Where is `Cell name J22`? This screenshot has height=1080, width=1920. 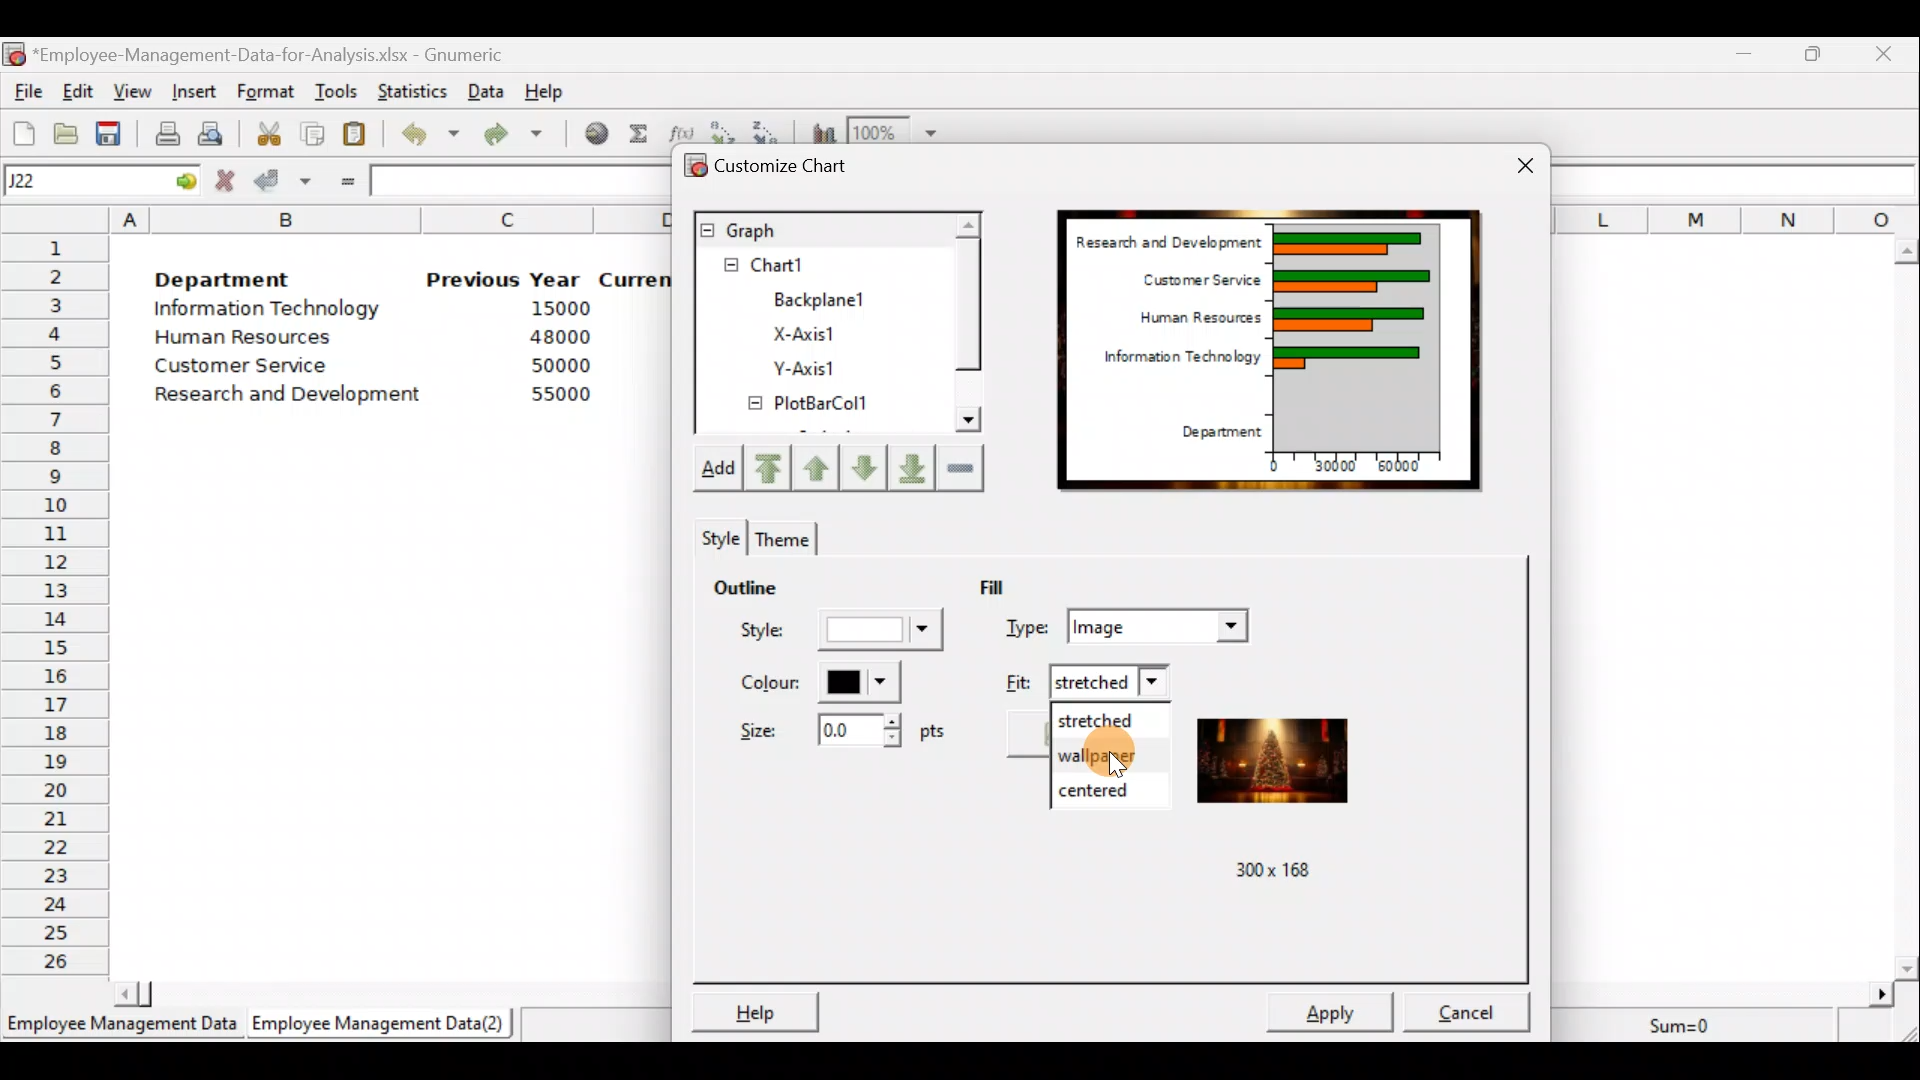
Cell name J22 is located at coordinates (76, 181).